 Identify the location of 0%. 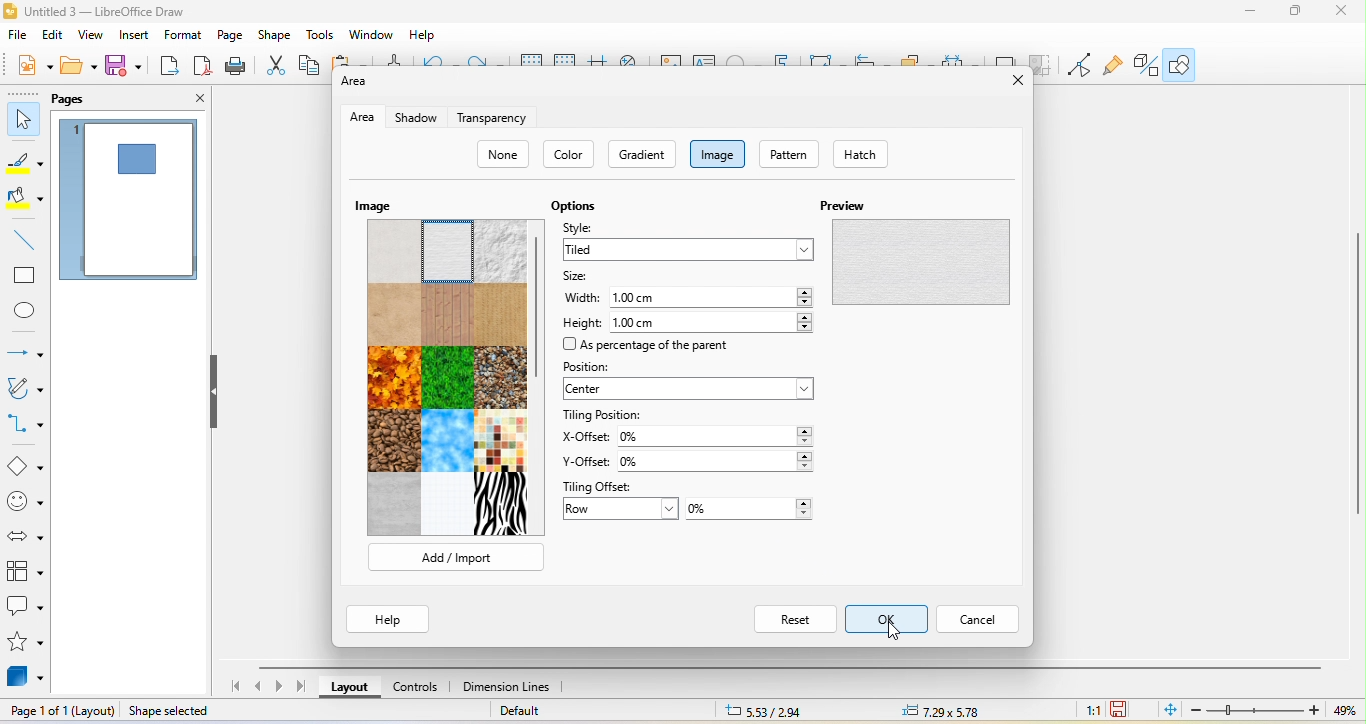
(718, 439).